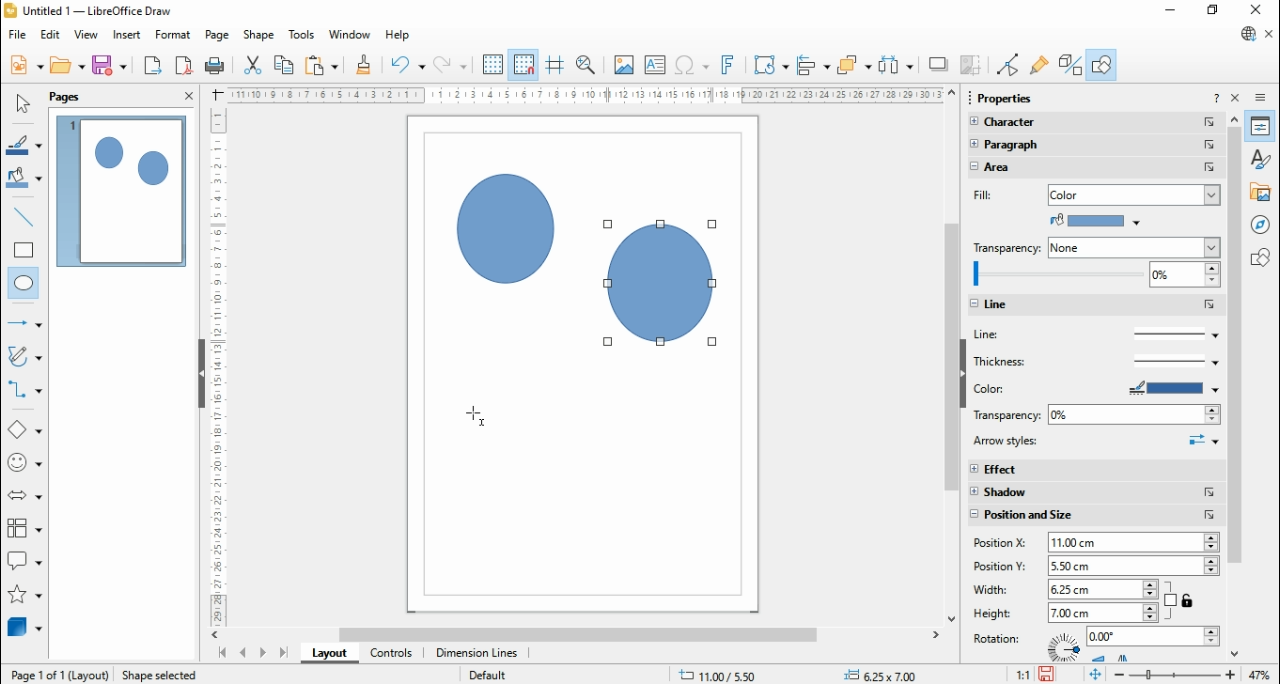 The height and width of the screenshot is (684, 1280). Describe the element at coordinates (1092, 123) in the screenshot. I see `character` at that location.